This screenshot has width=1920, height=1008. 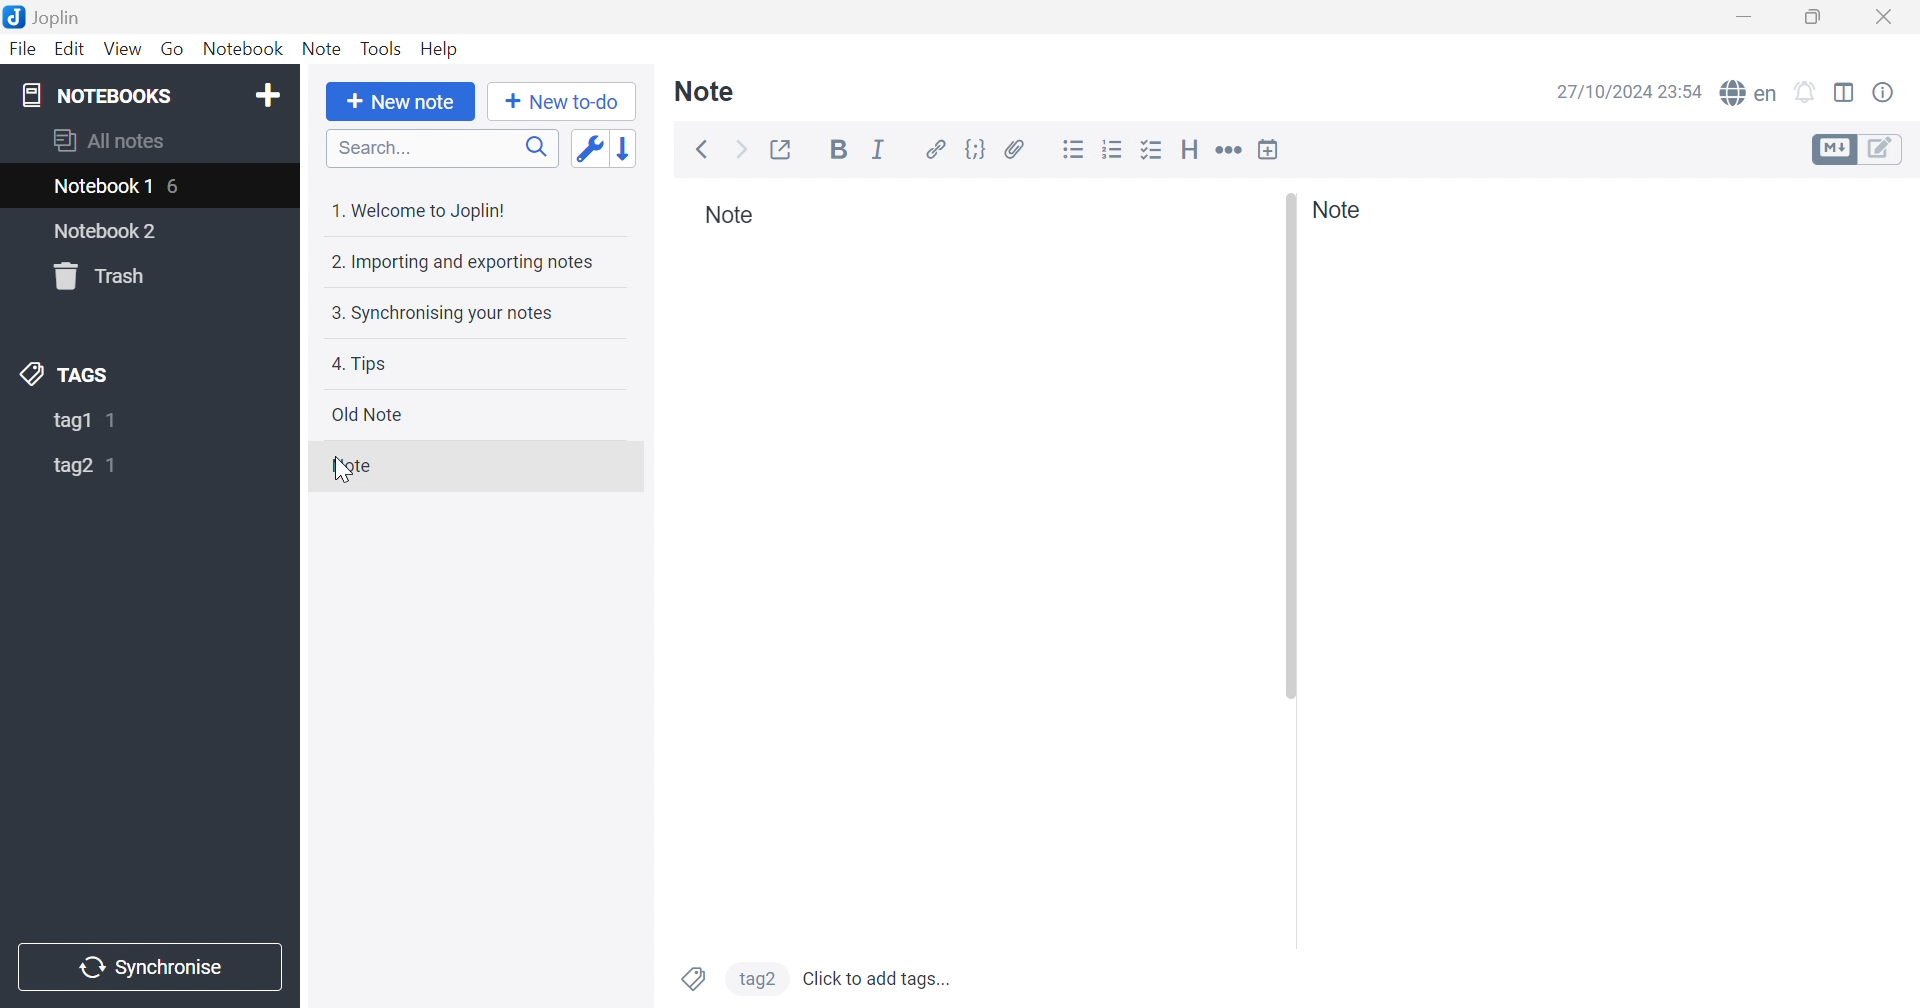 I want to click on Notebook, so click(x=239, y=50).